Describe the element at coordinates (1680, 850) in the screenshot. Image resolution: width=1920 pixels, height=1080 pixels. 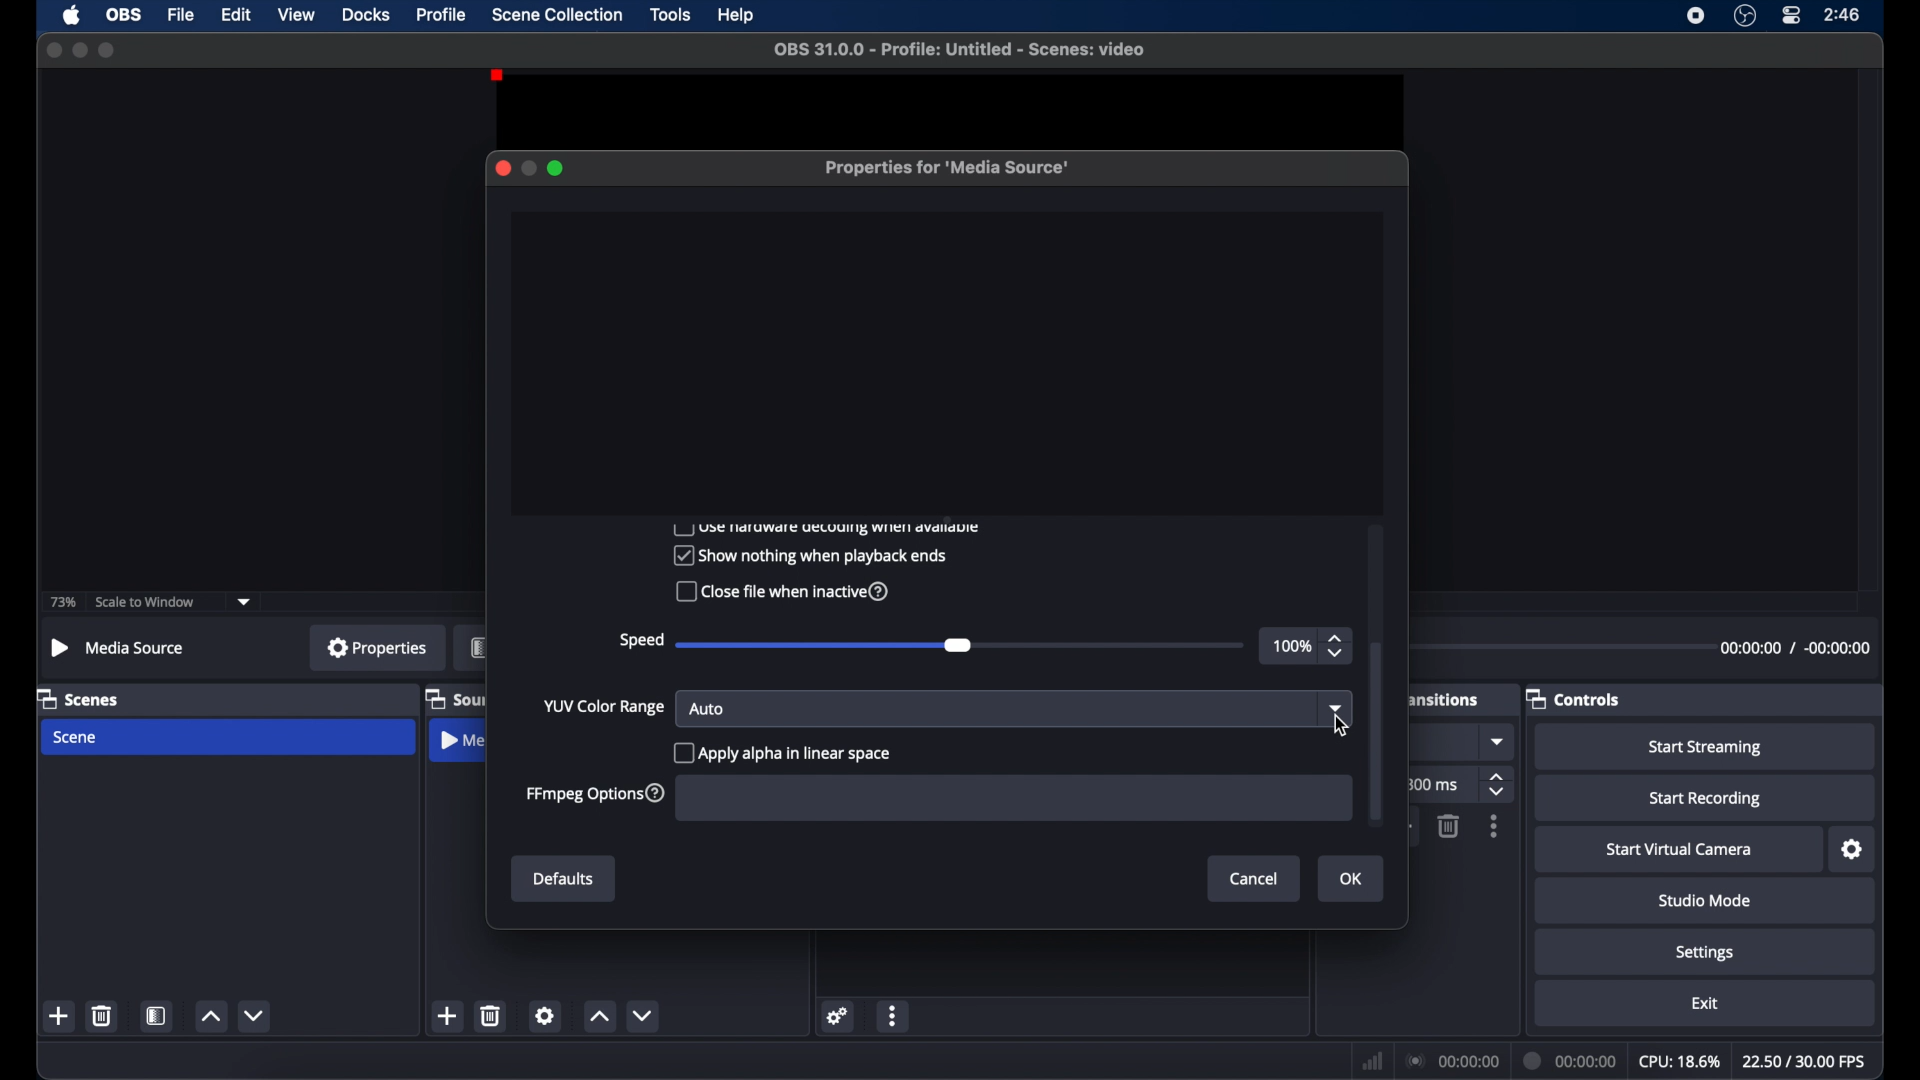
I see `start virtual camera` at that location.